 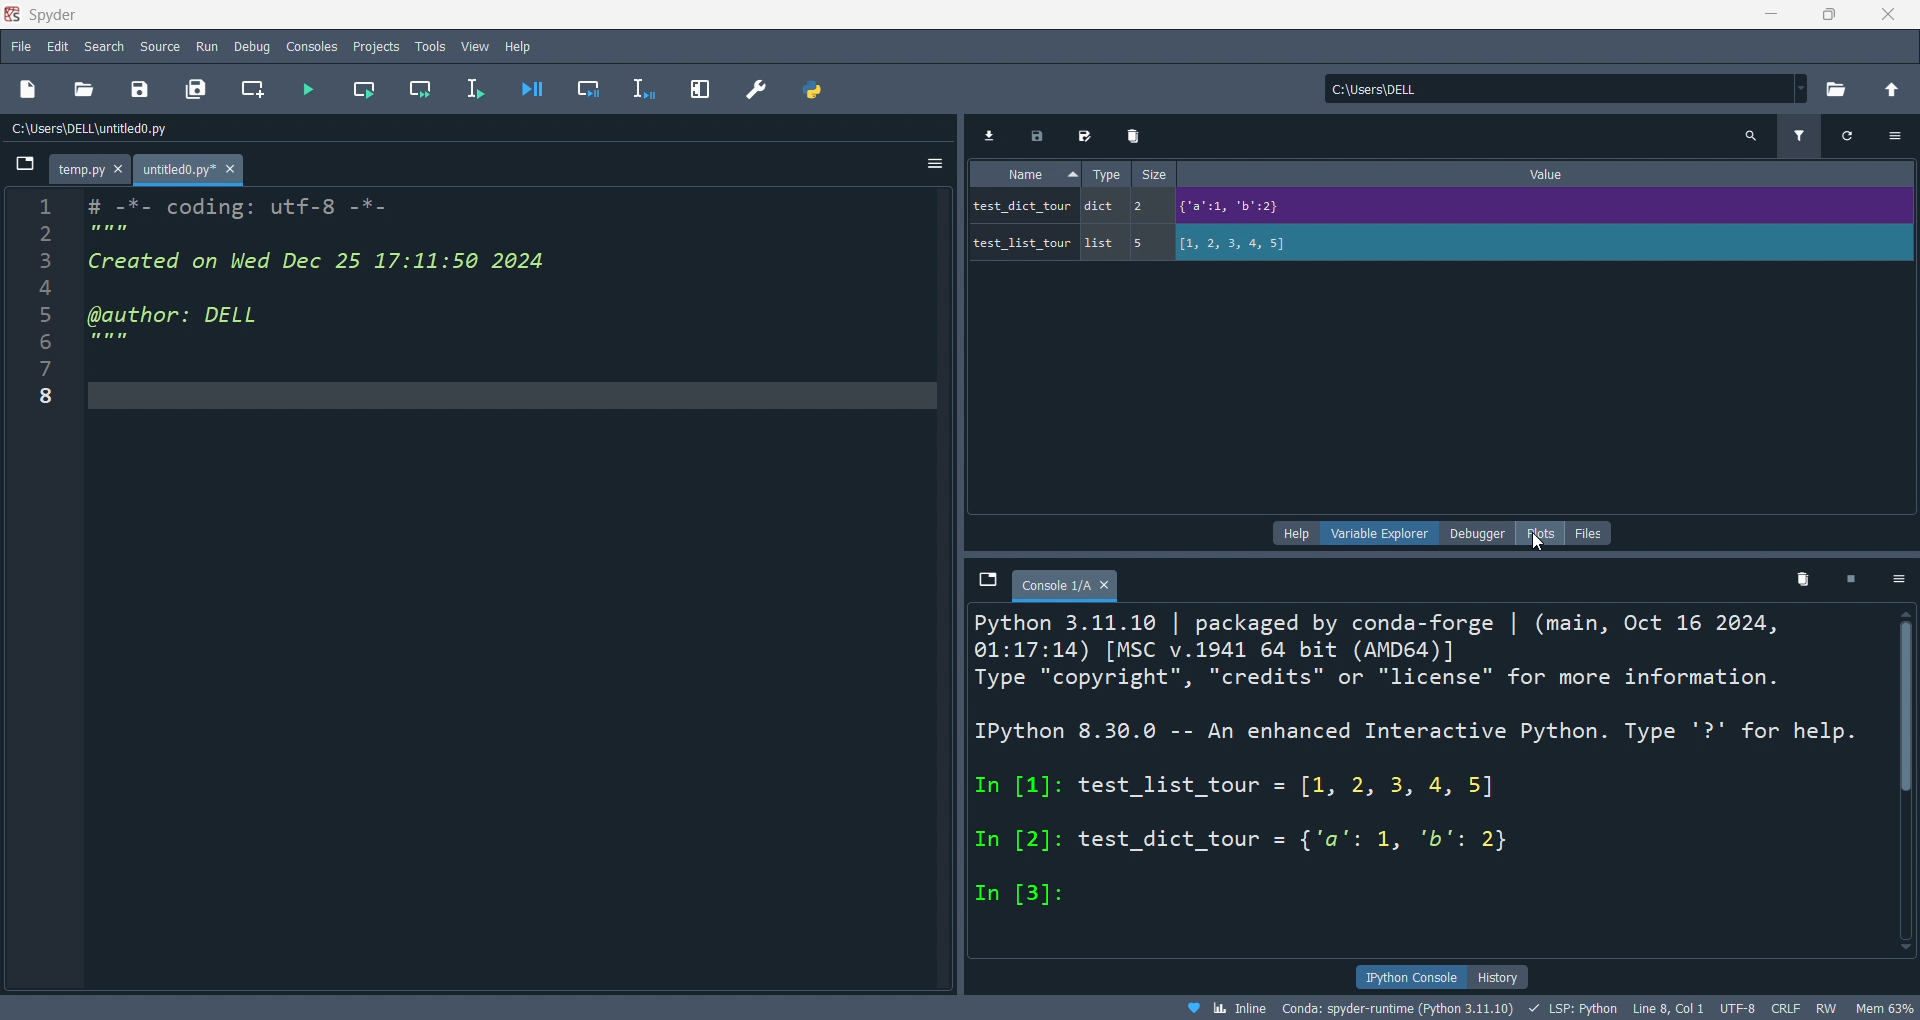 I want to click on import data, so click(x=988, y=135).